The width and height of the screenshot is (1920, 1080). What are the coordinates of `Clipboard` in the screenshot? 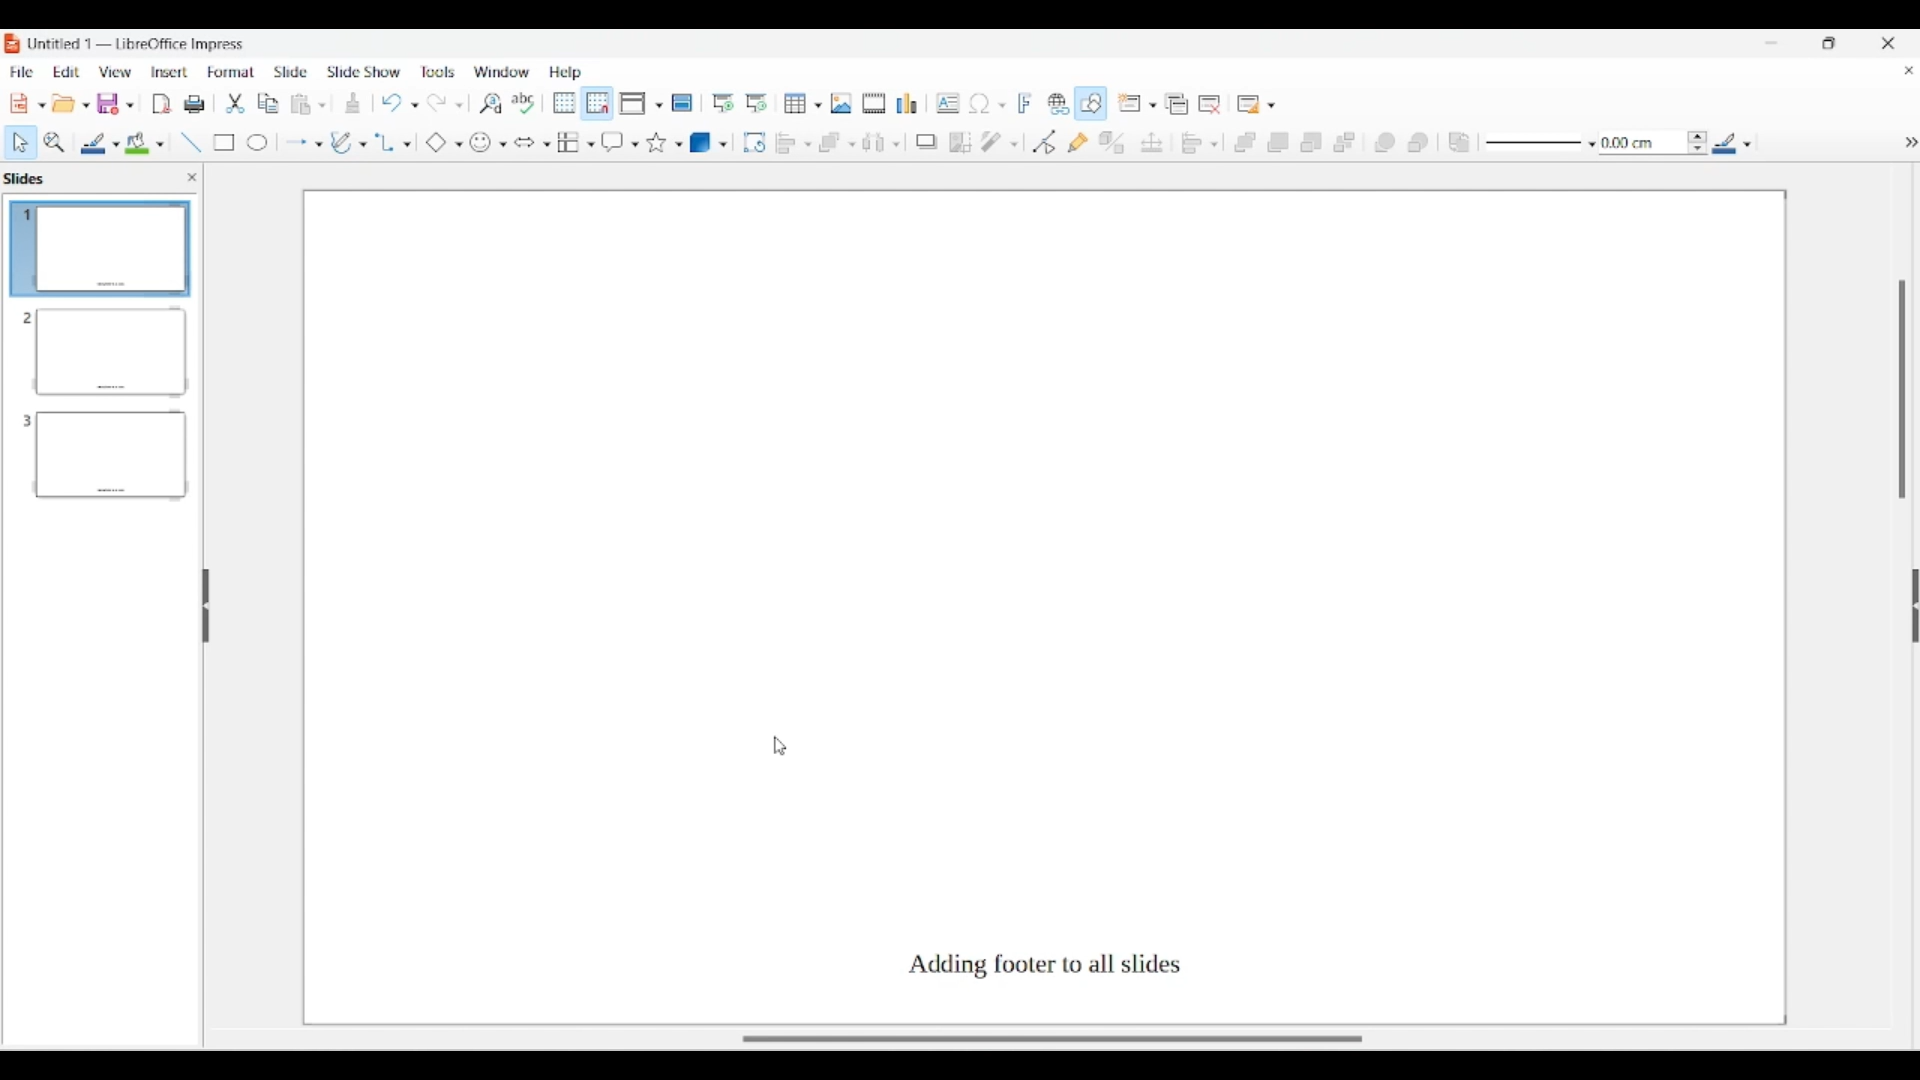 It's located at (302, 104).